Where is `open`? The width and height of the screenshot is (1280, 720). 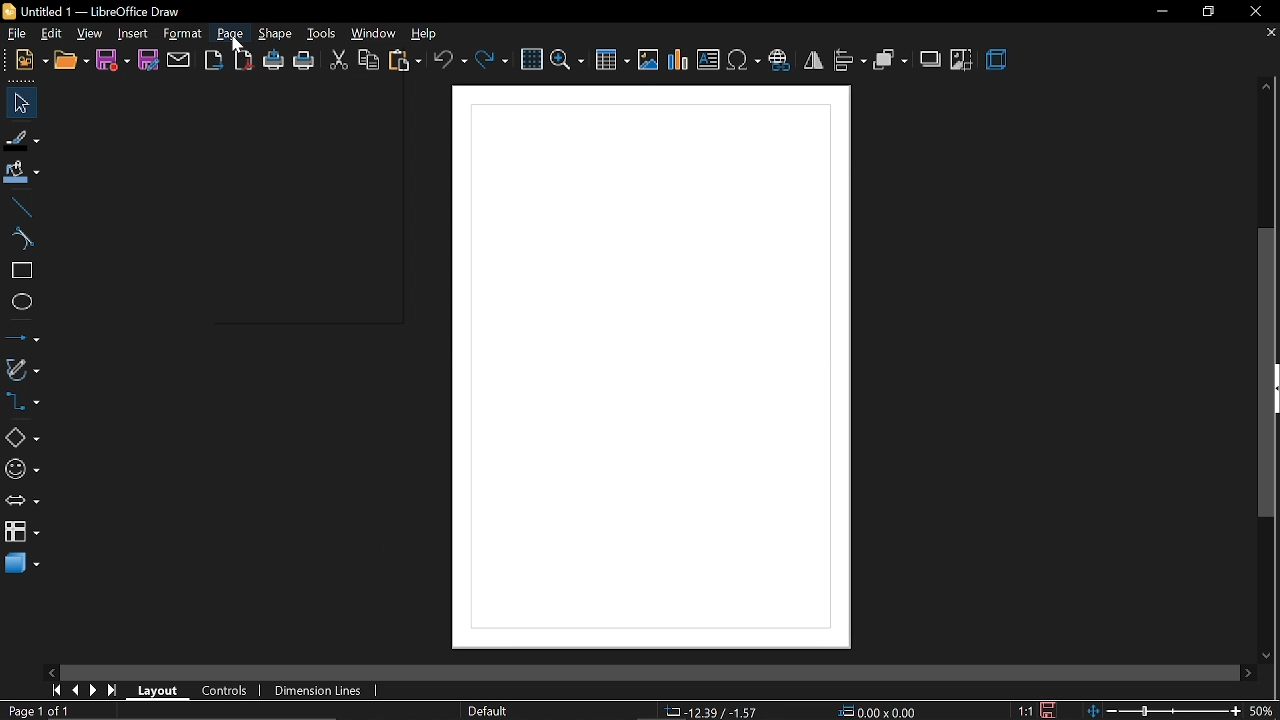 open is located at coordinates (70, 63).